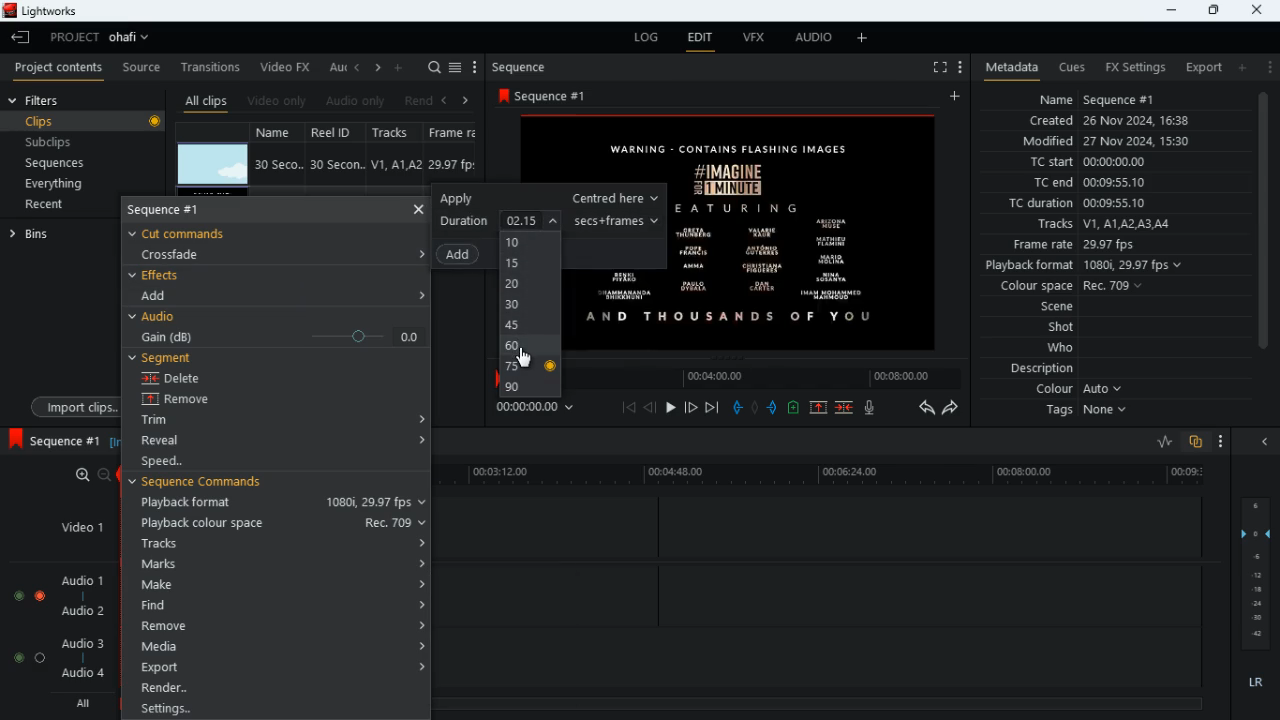 This screenshot has height=720, width=1280. Describe the element at coordinates (530, 242) in the screenshot. I see `10` at that location.